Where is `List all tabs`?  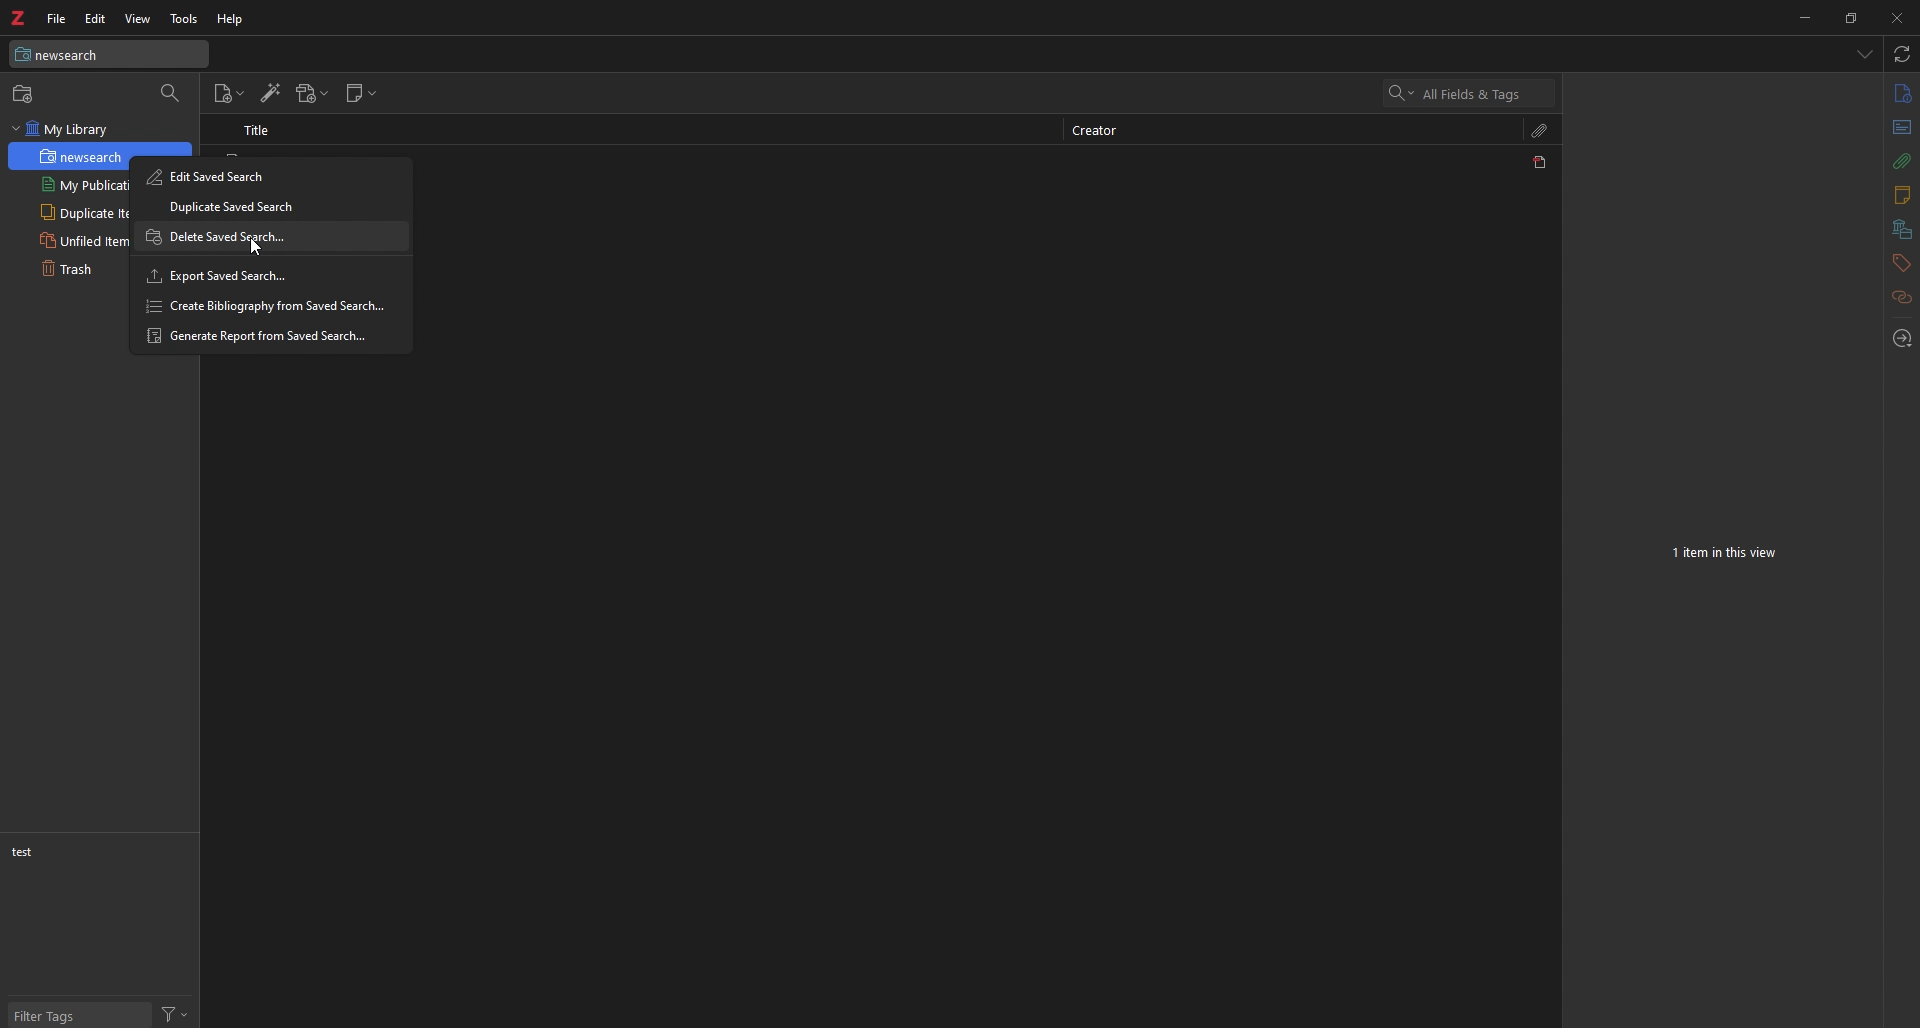 List all tabs is located at coordinates (1862, 51).